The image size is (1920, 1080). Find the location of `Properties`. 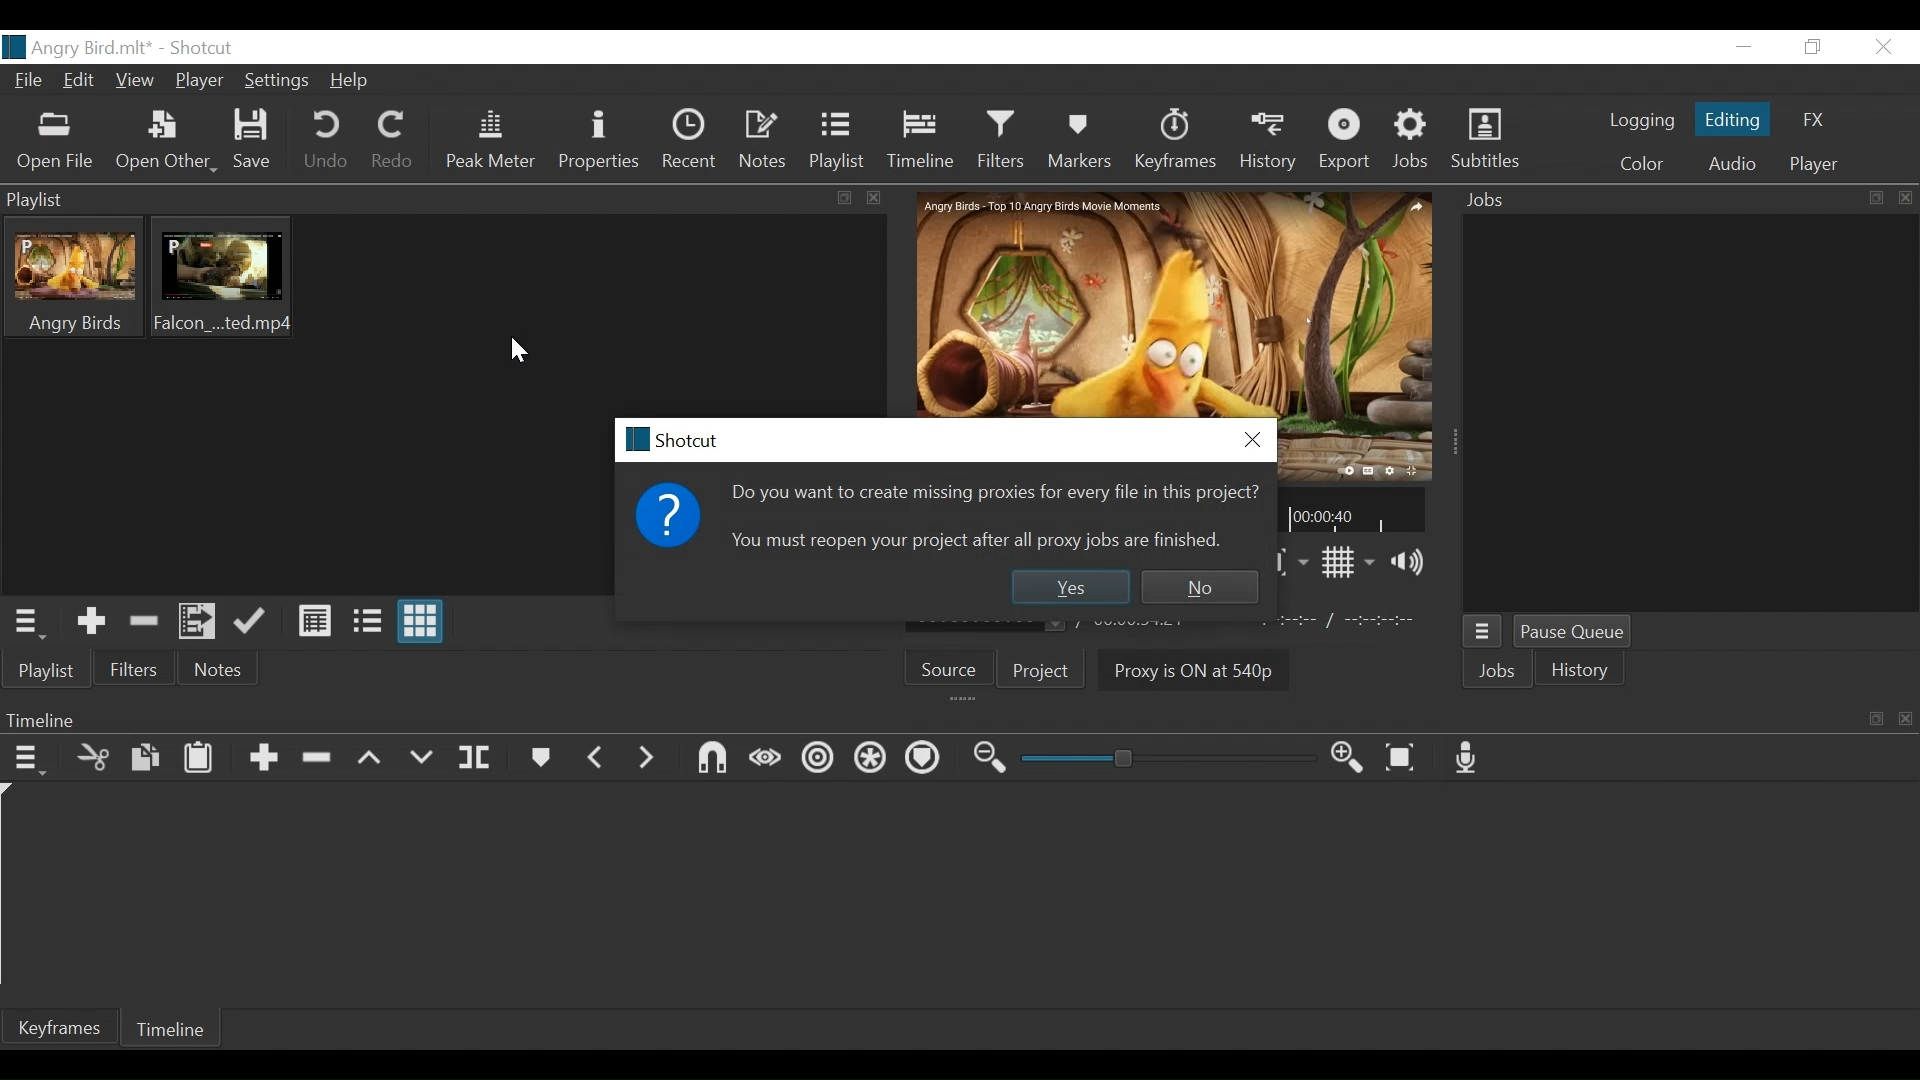

Properties is located at coordinates (602, 141).